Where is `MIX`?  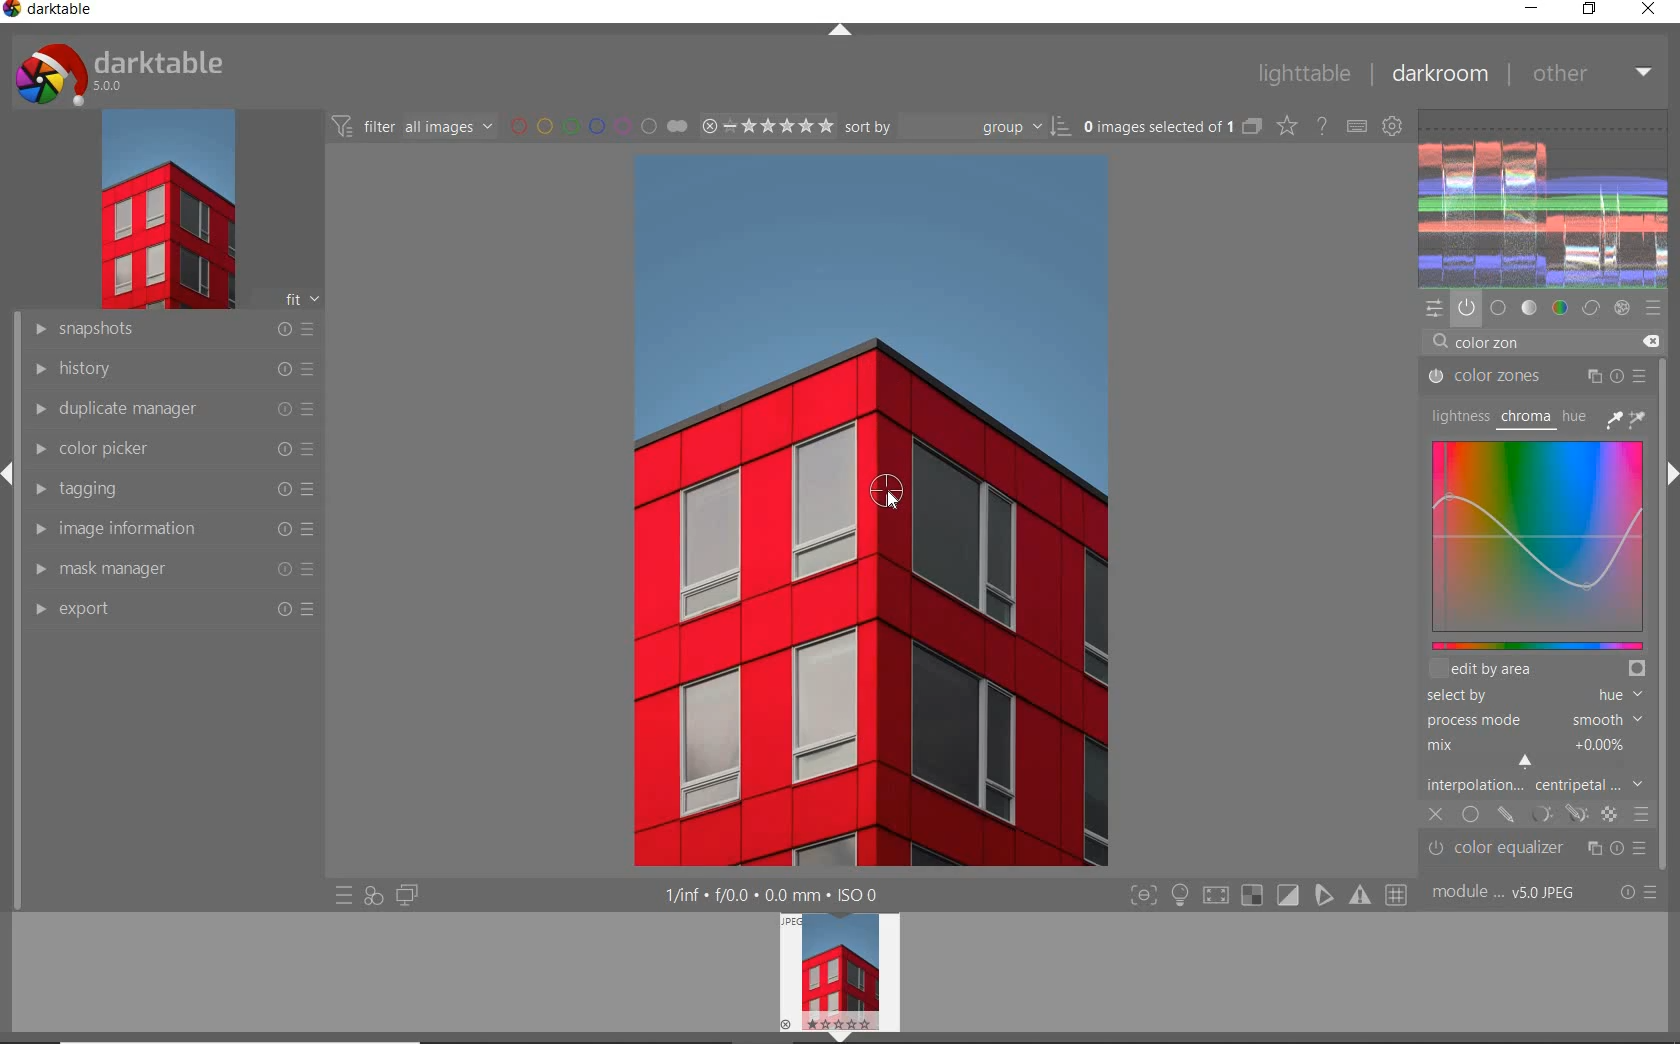 MIX is located at coordinates (1532, 749).